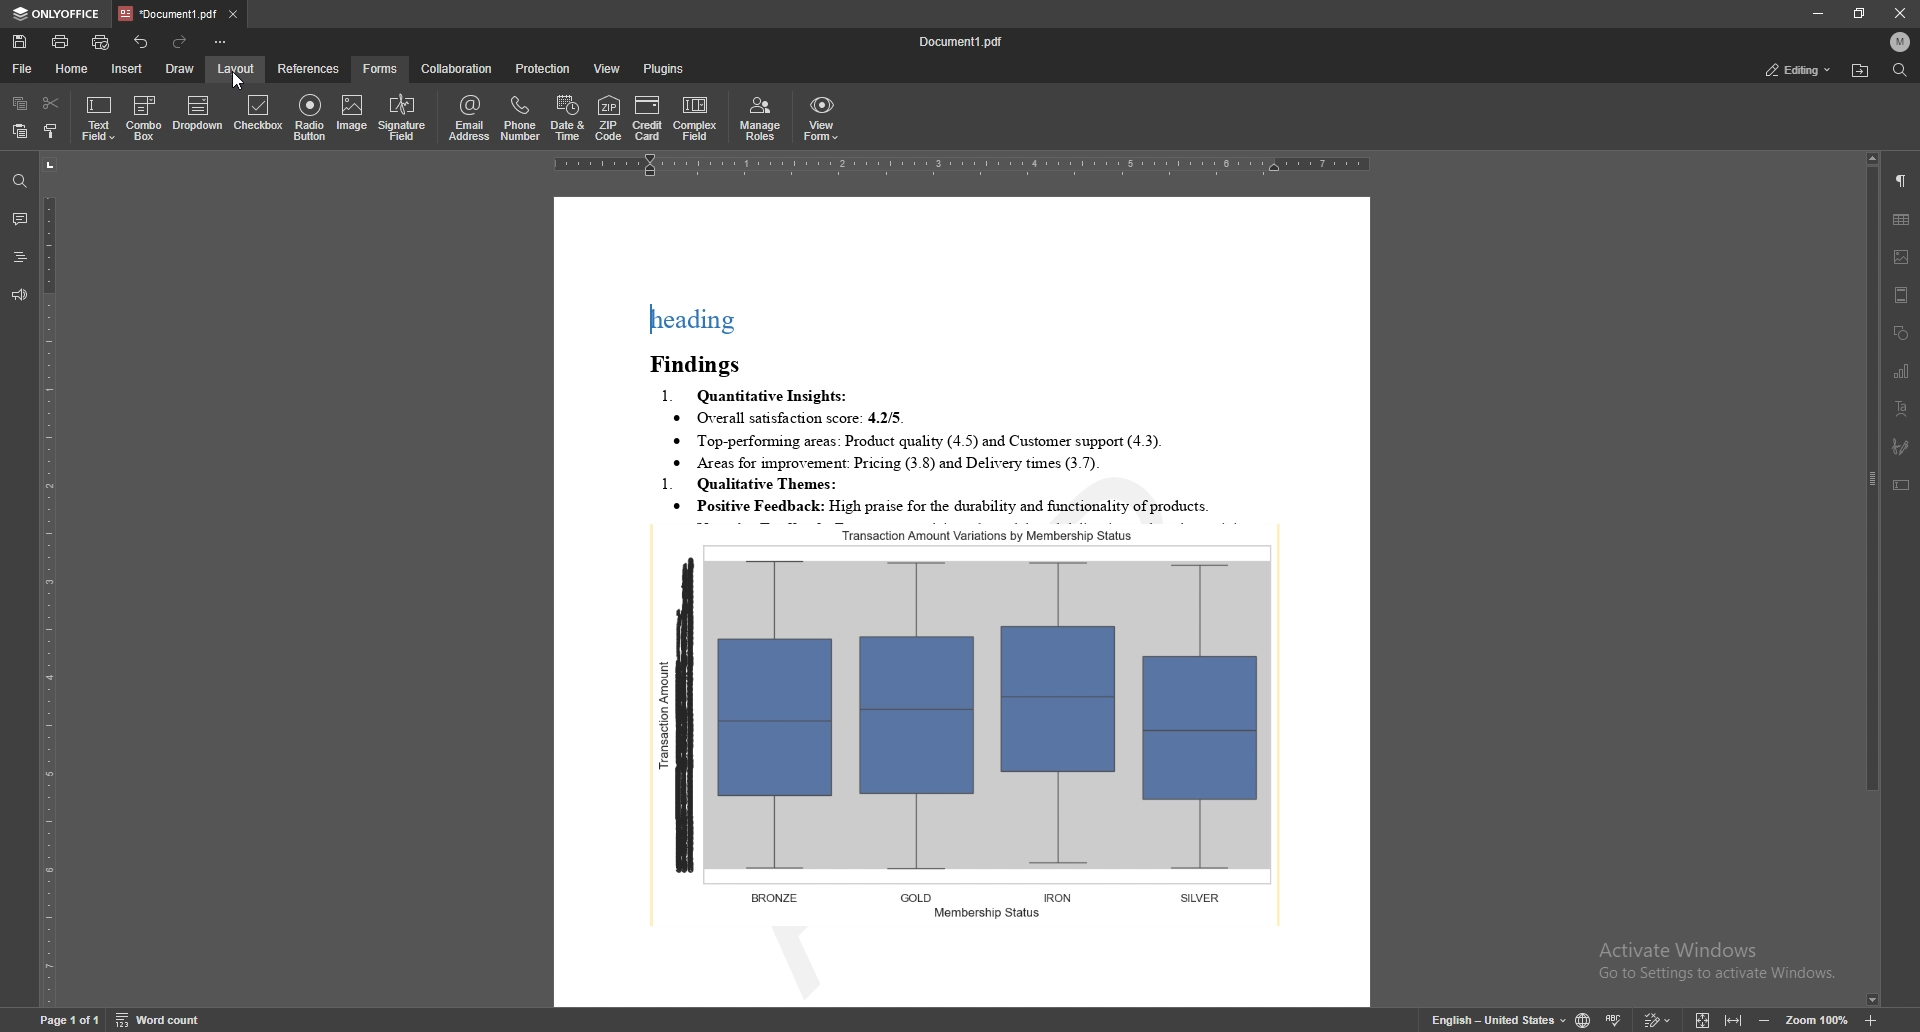  Describe the element at coordinates (73, 69) in the screenshot. I see `home` at that location.